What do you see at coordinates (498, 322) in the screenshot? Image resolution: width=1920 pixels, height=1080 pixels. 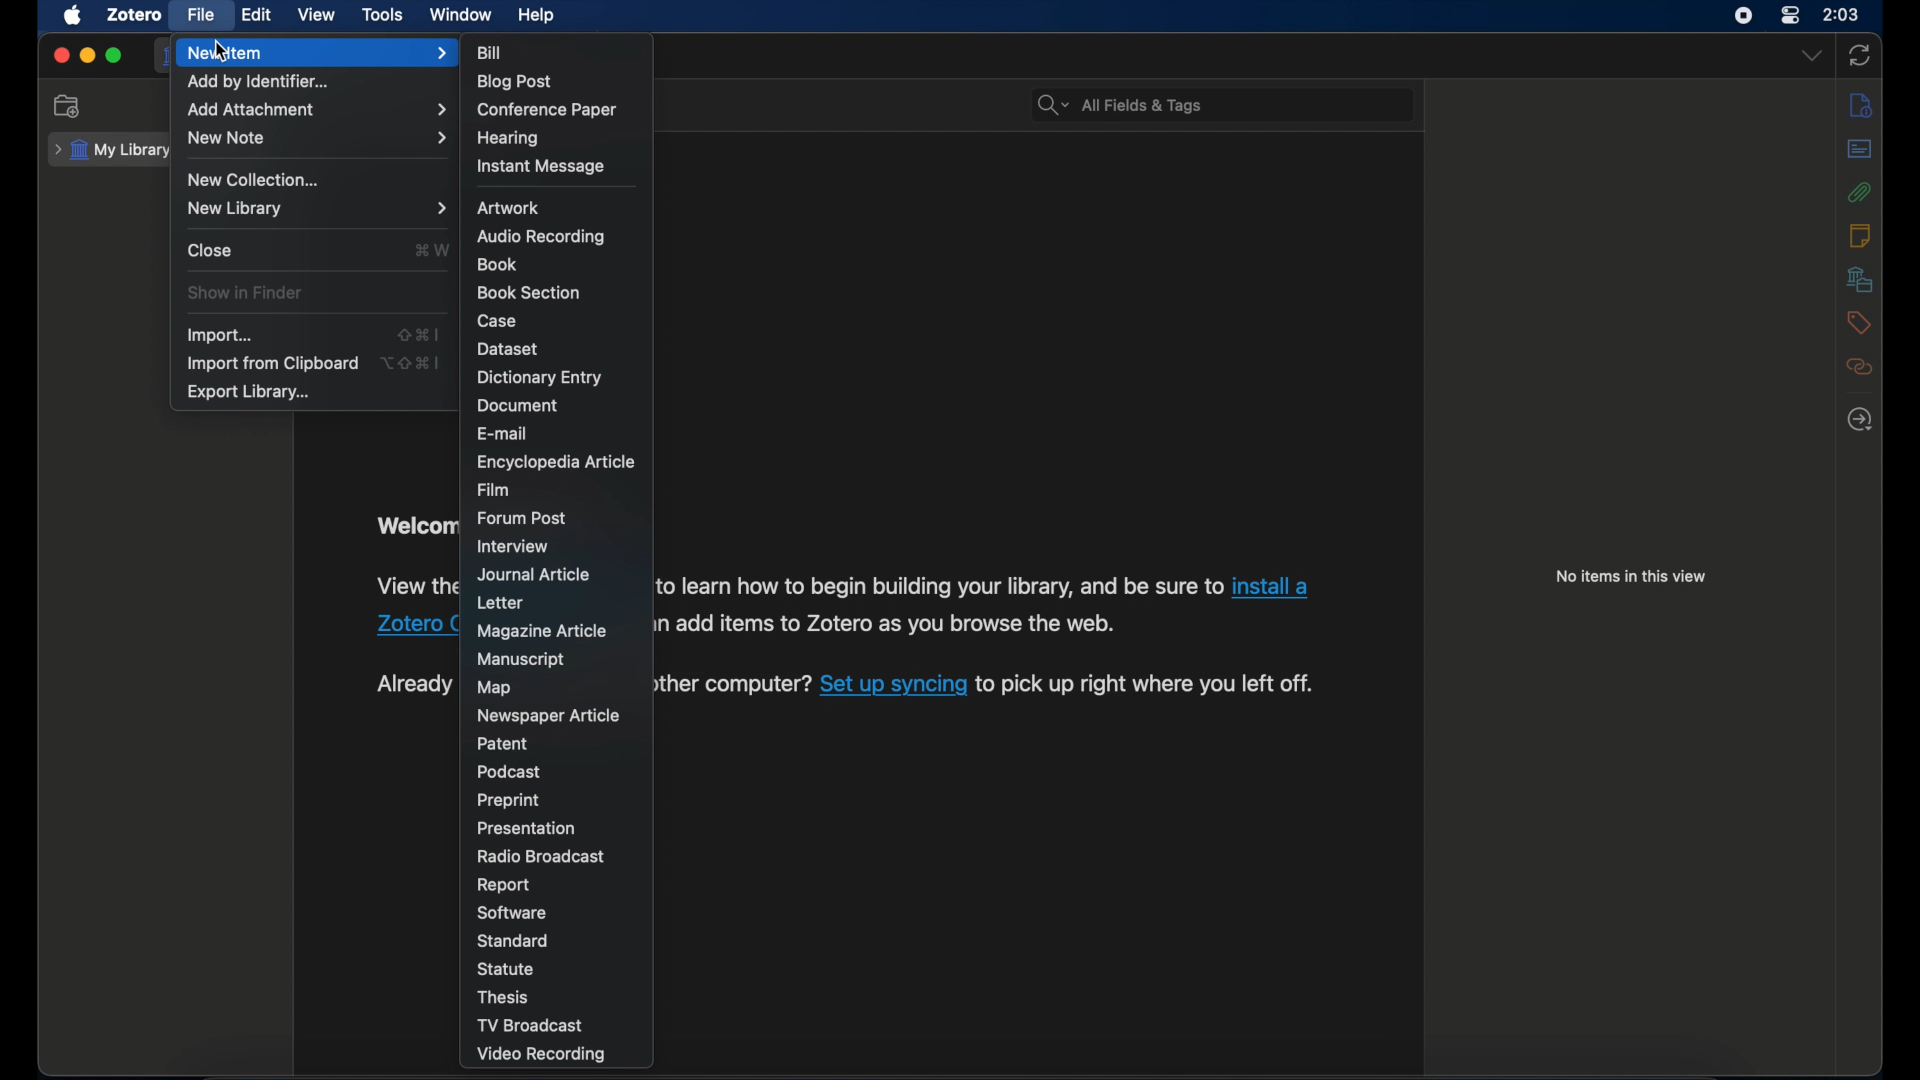 I see `case` at bounding box center [498, 322].